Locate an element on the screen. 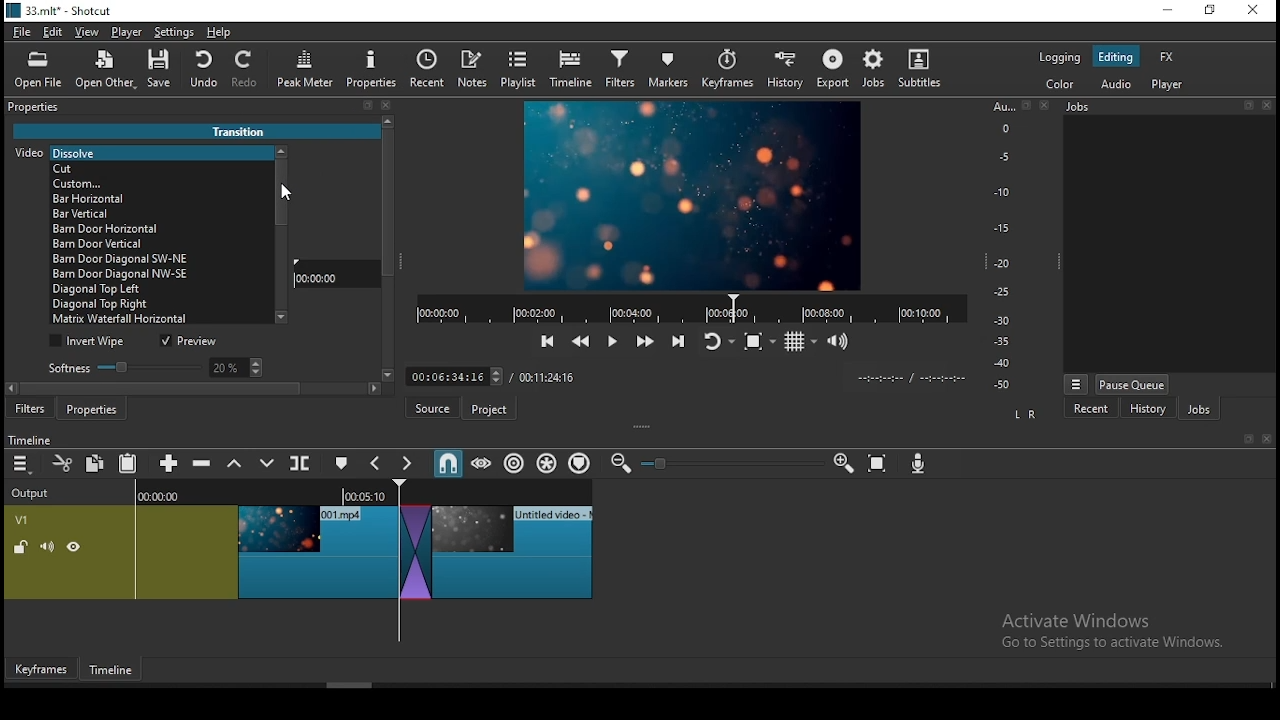  jobs is located at coordinates (1198, 411).